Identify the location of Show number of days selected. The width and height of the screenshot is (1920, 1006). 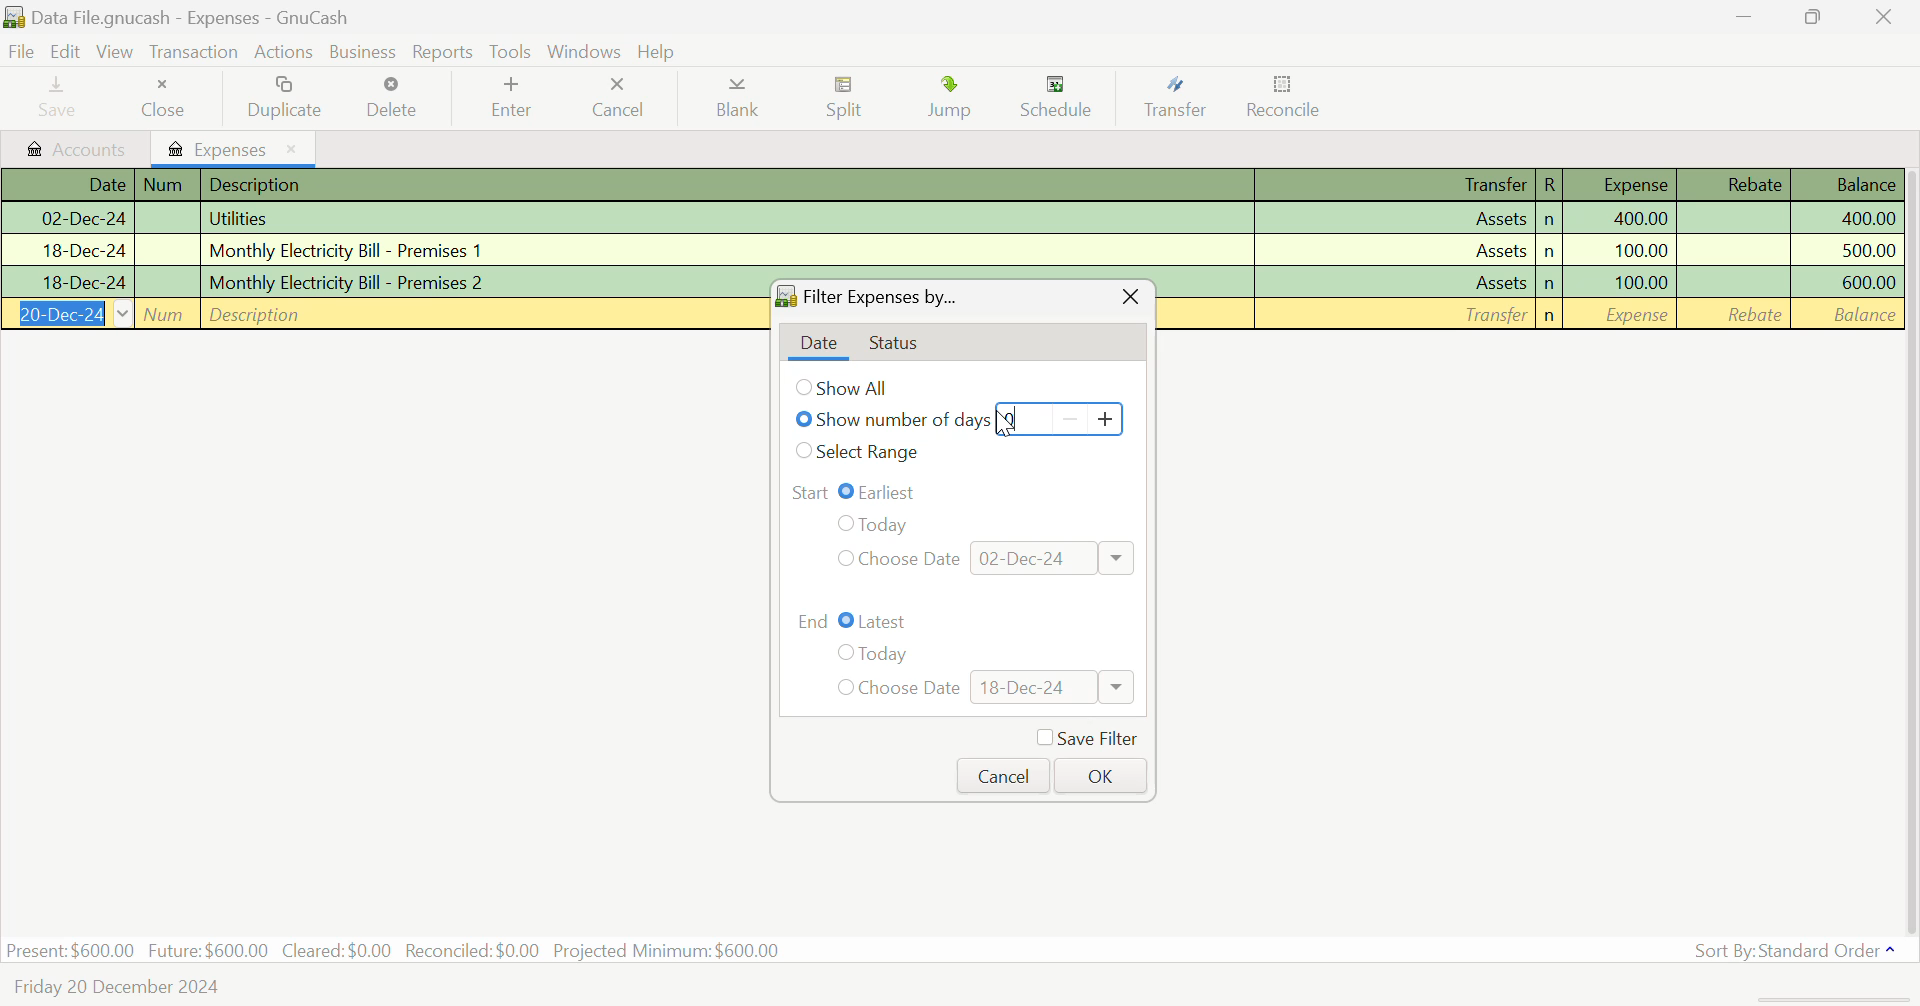
(889, 421).